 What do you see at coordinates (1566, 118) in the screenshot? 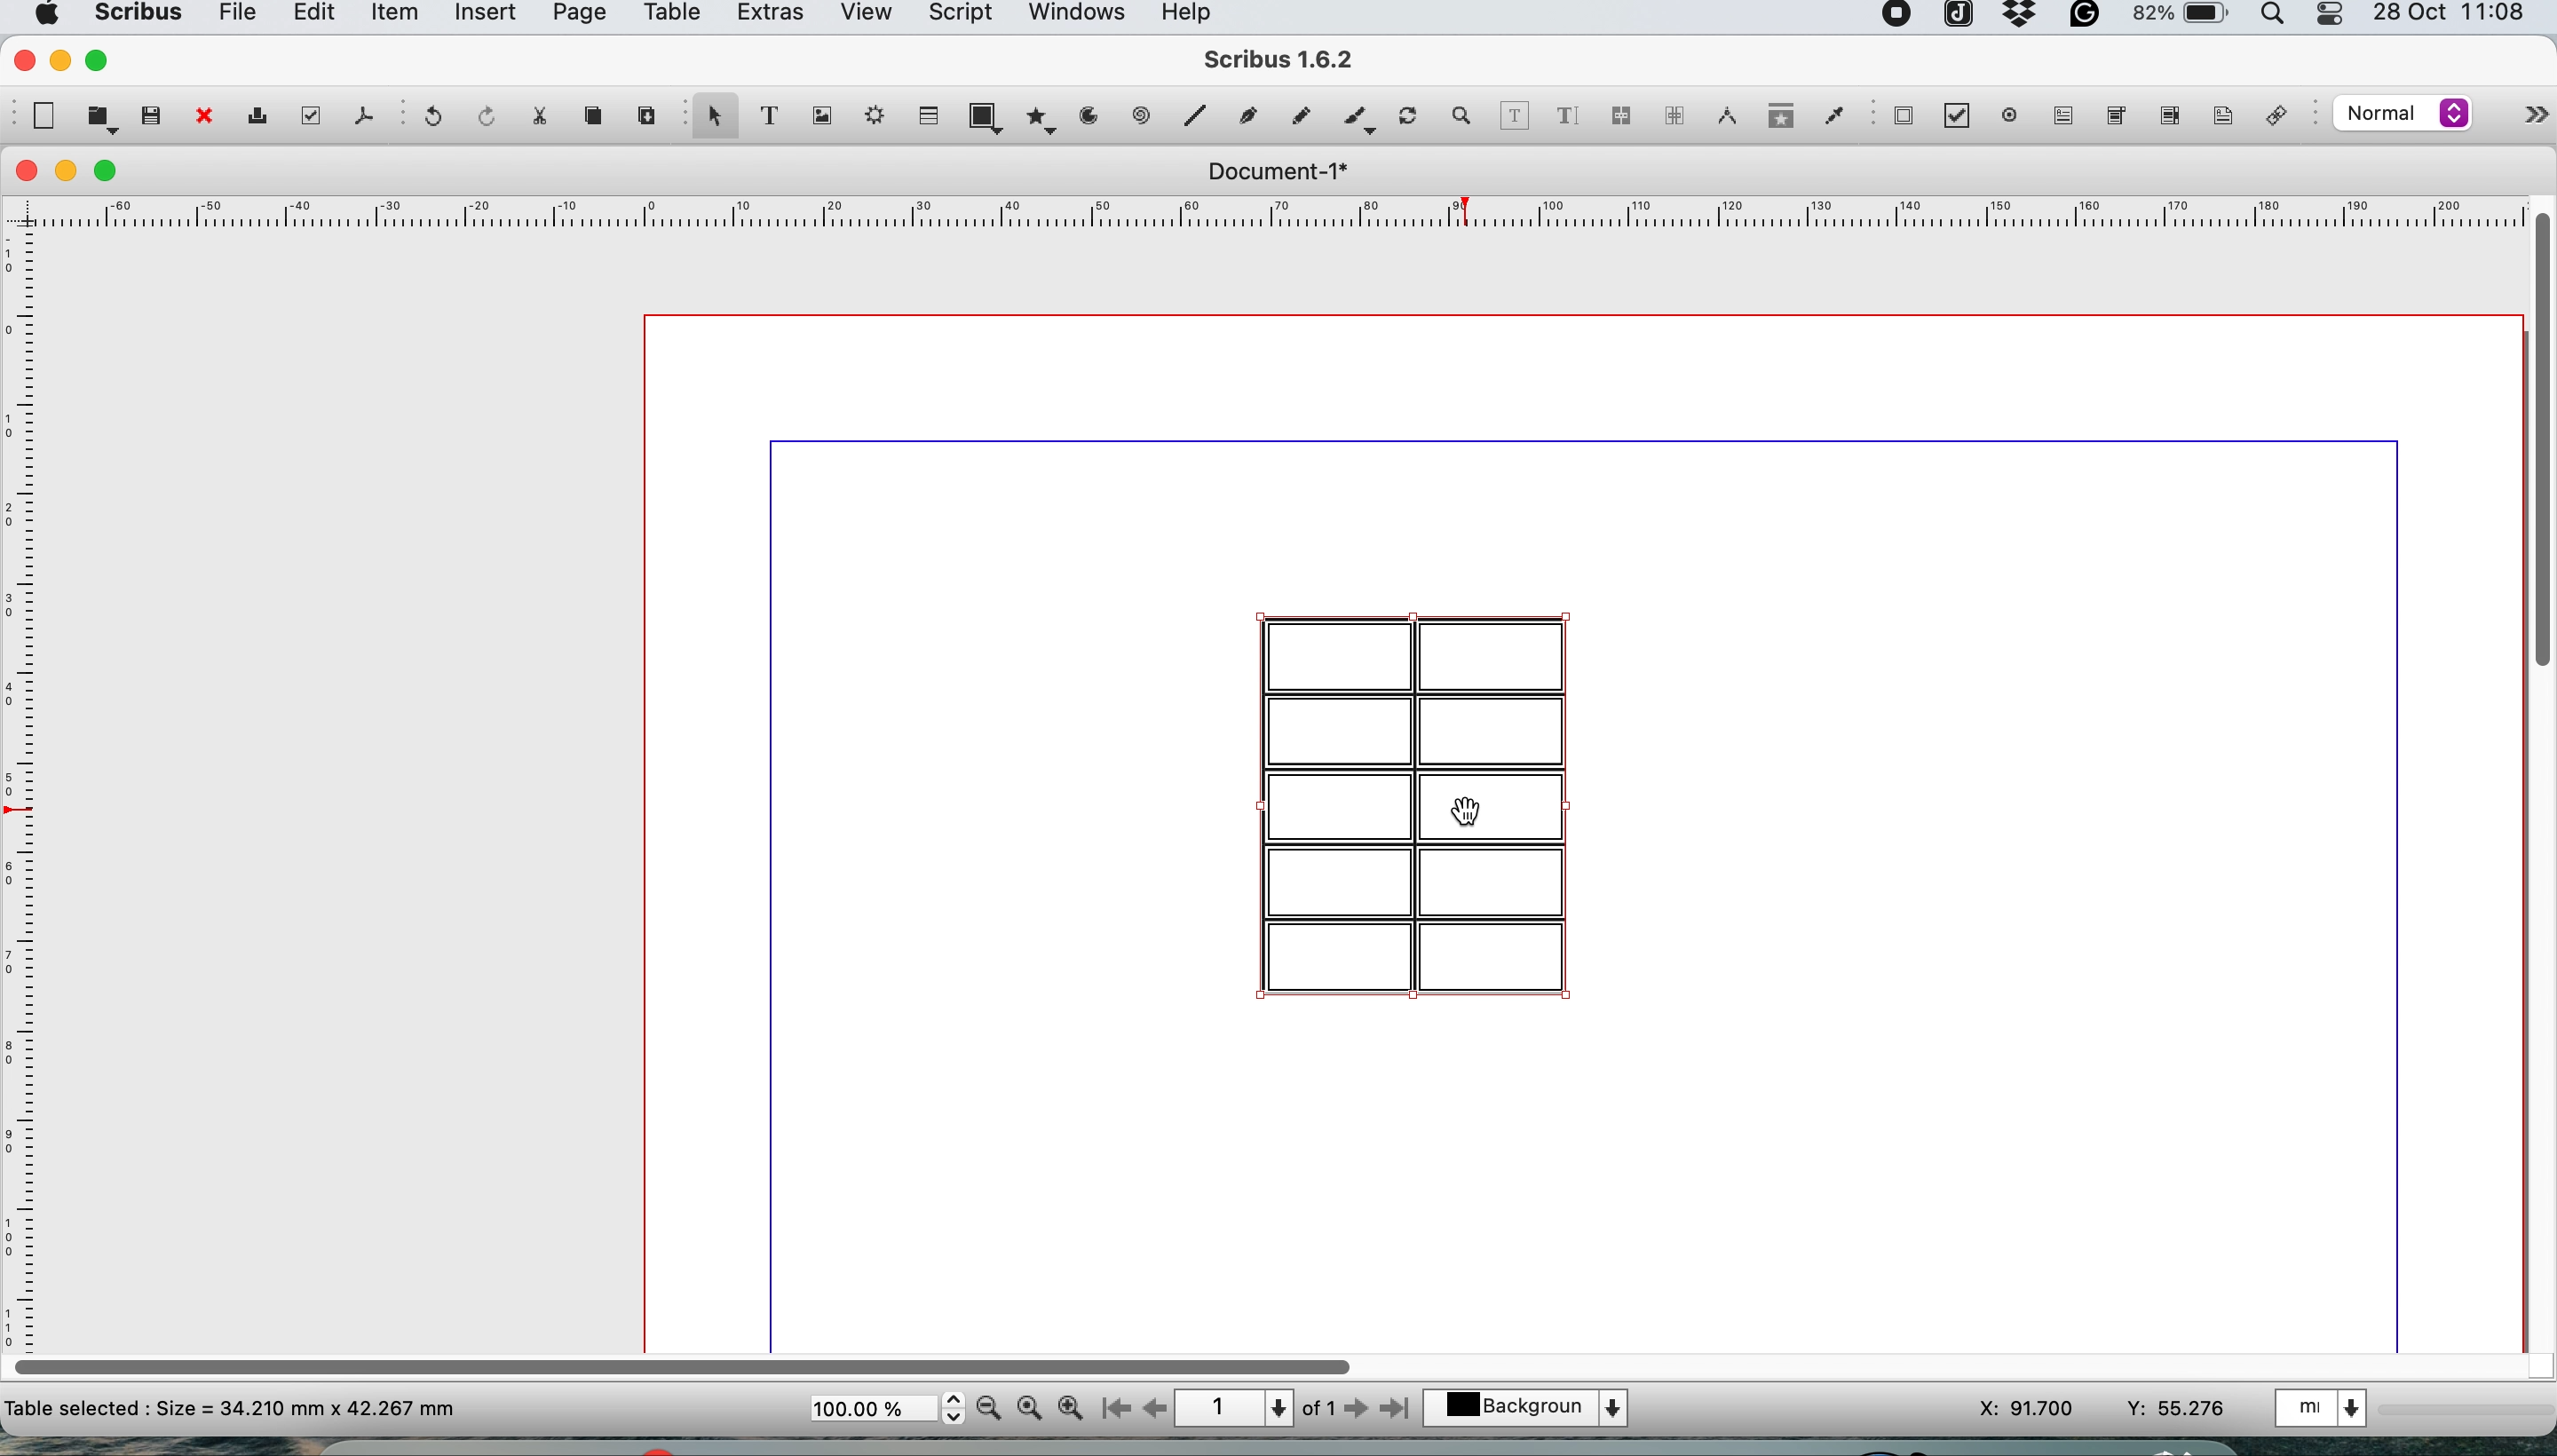
I see `edit text with story mode` at bounding box center [1566, 118].